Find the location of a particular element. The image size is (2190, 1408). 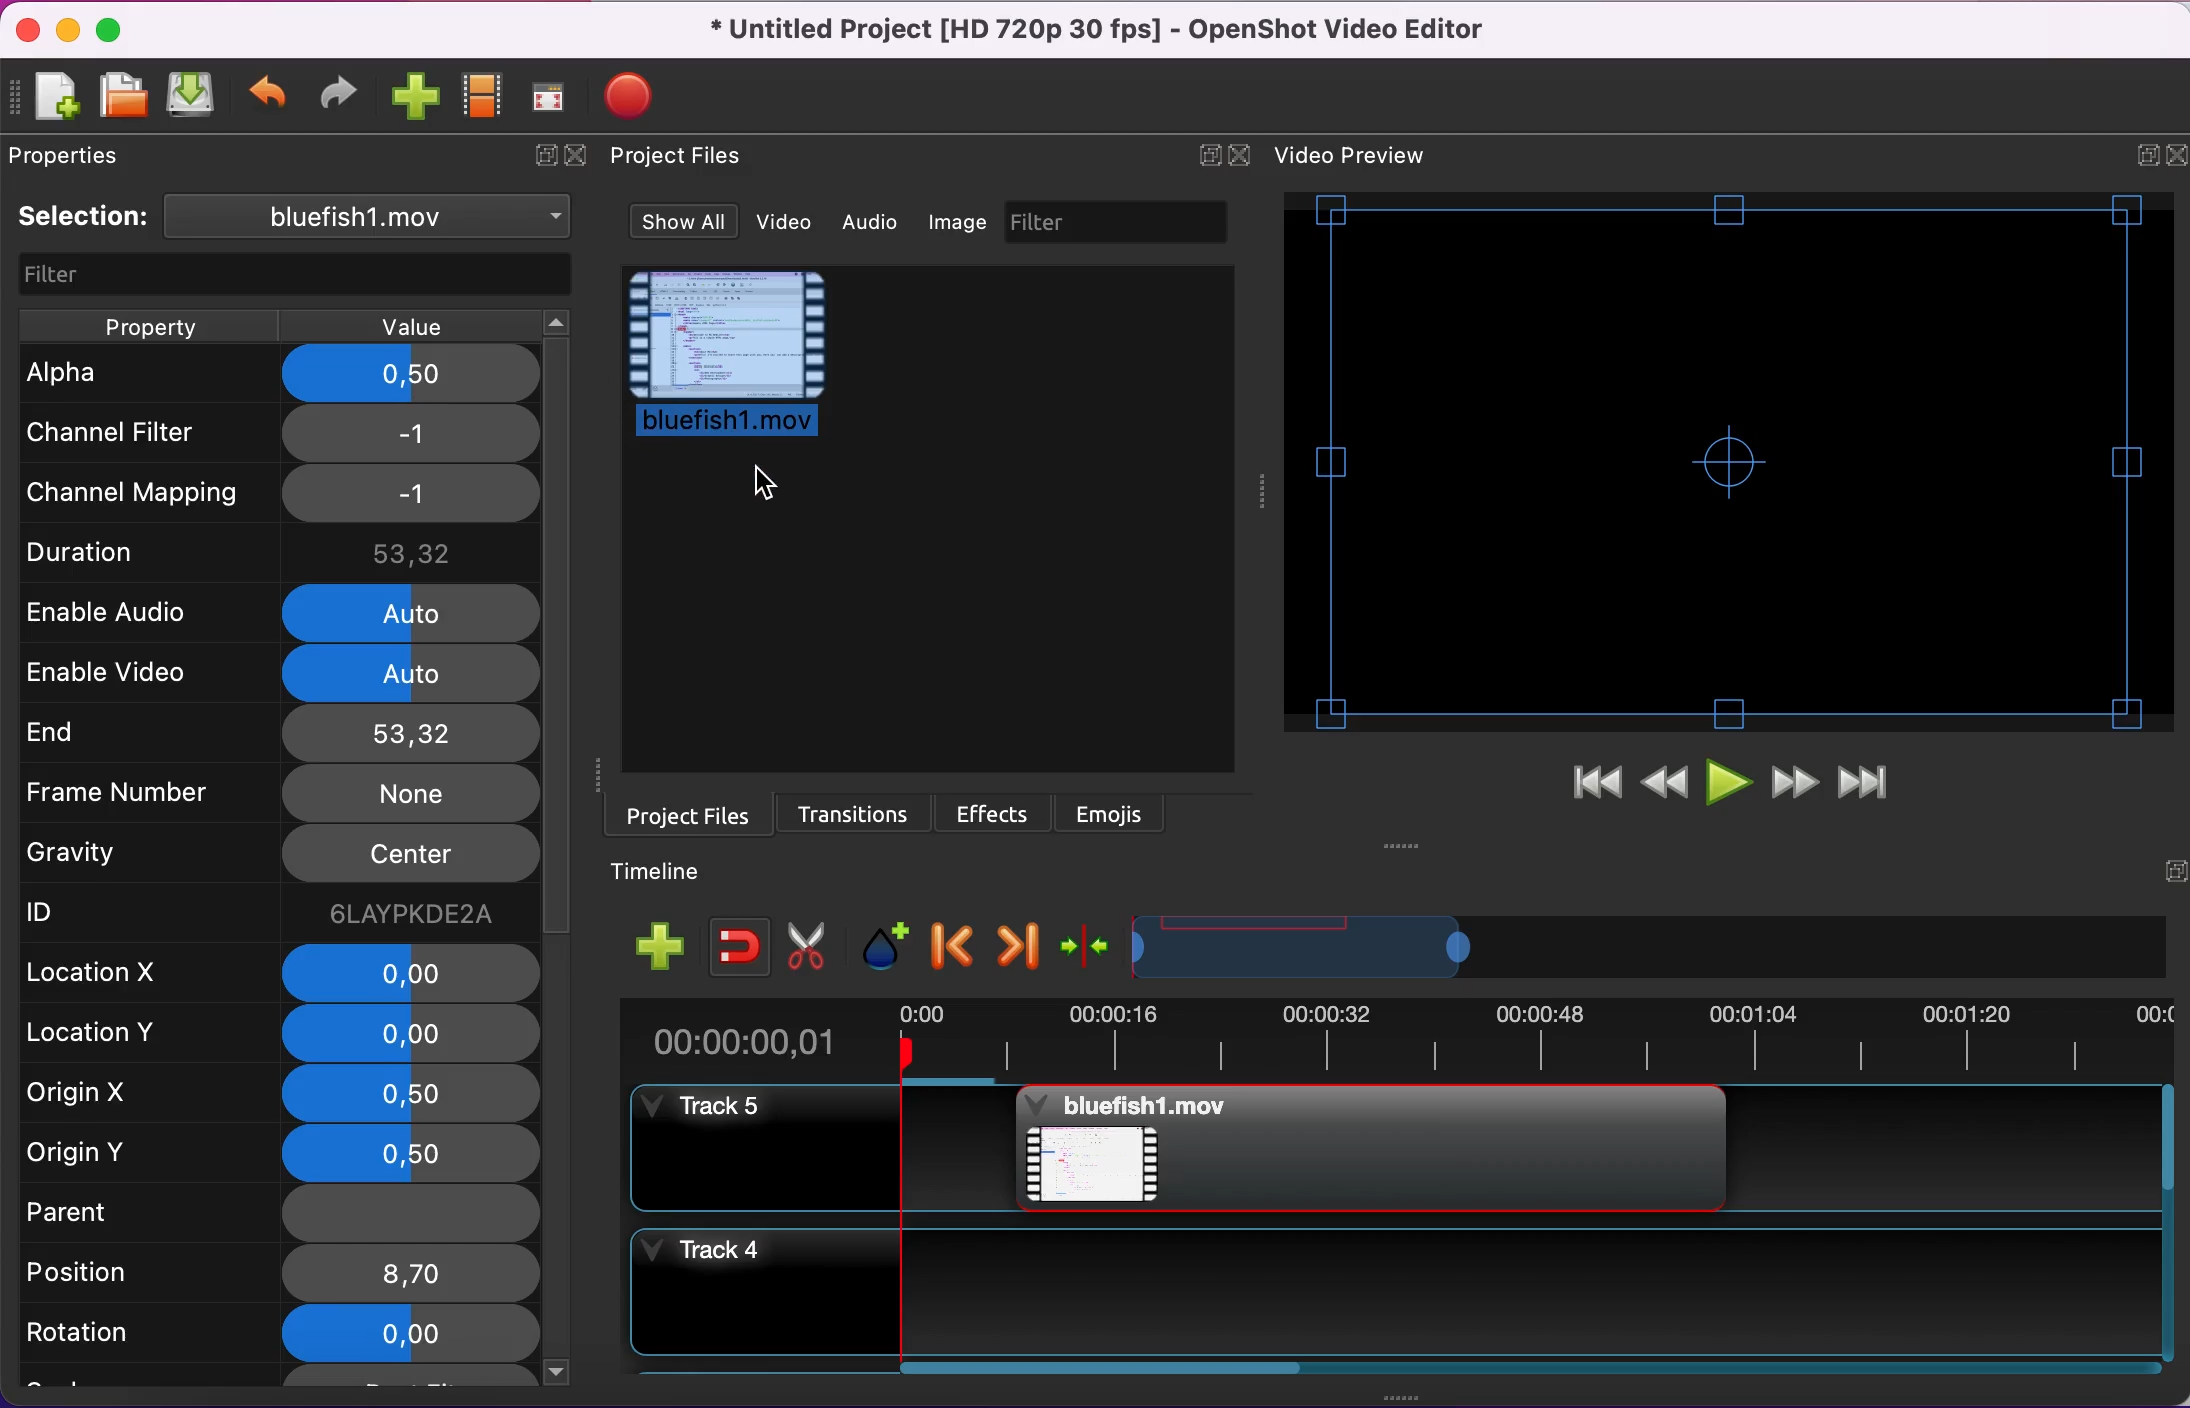

ID is located at coordinates (107, 914).